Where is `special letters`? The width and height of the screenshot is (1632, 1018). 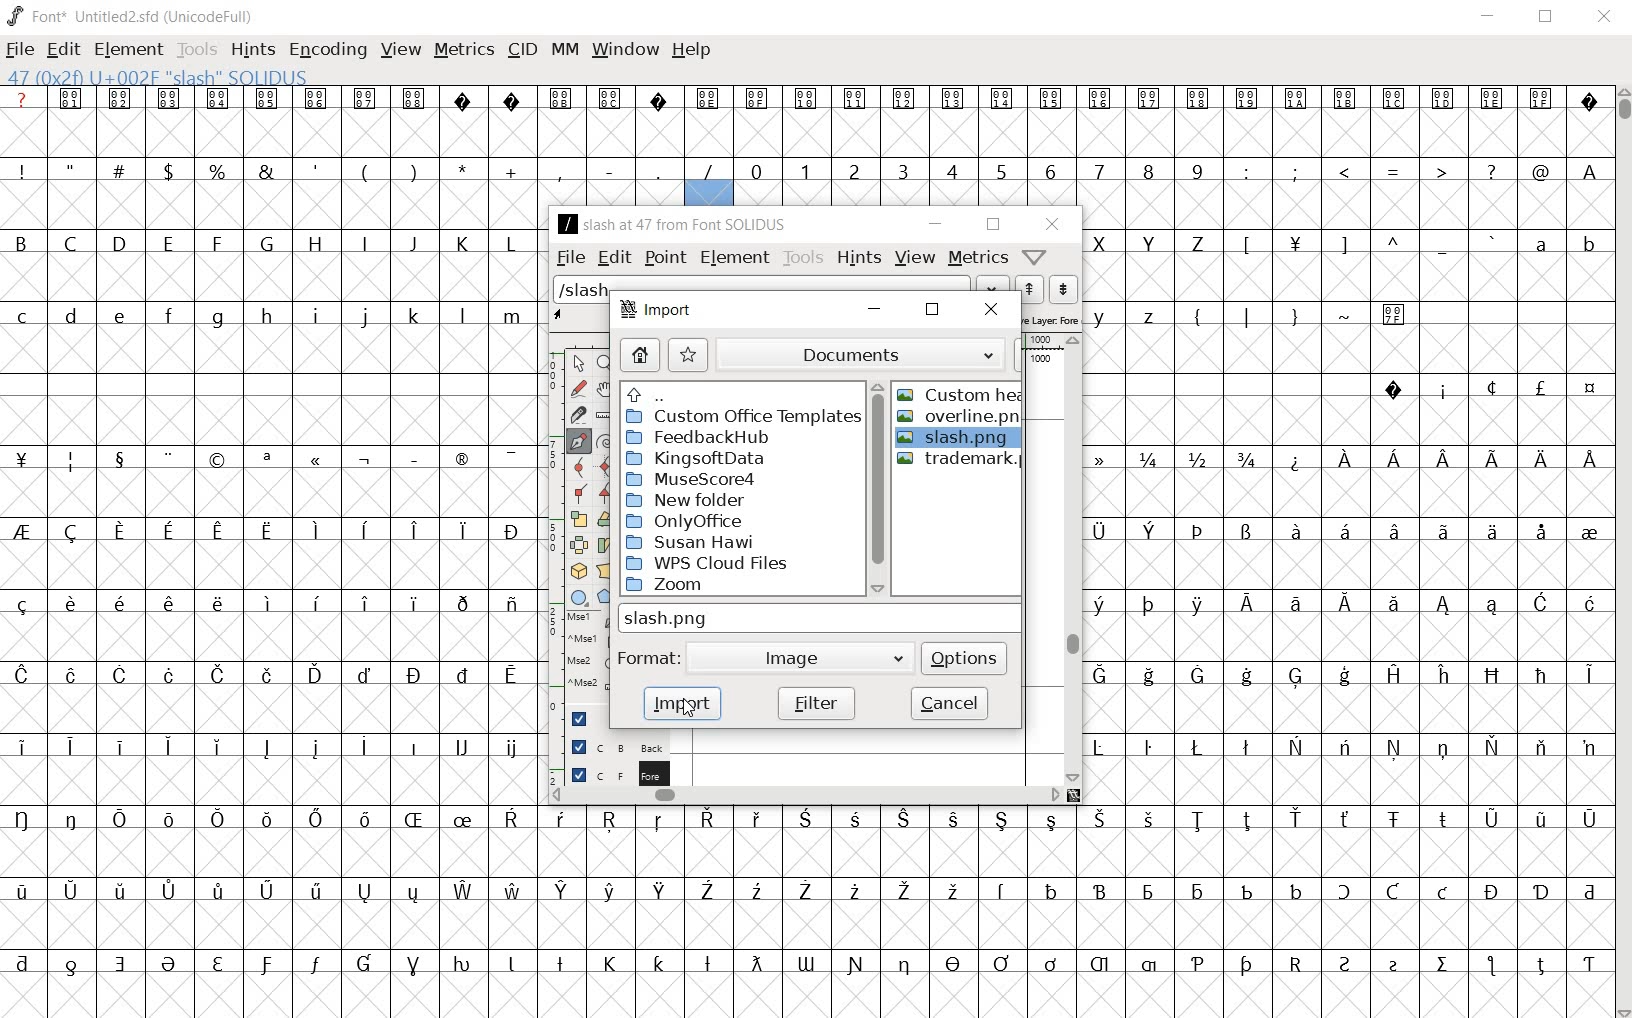 special letters is located at coordinates (275, 532).